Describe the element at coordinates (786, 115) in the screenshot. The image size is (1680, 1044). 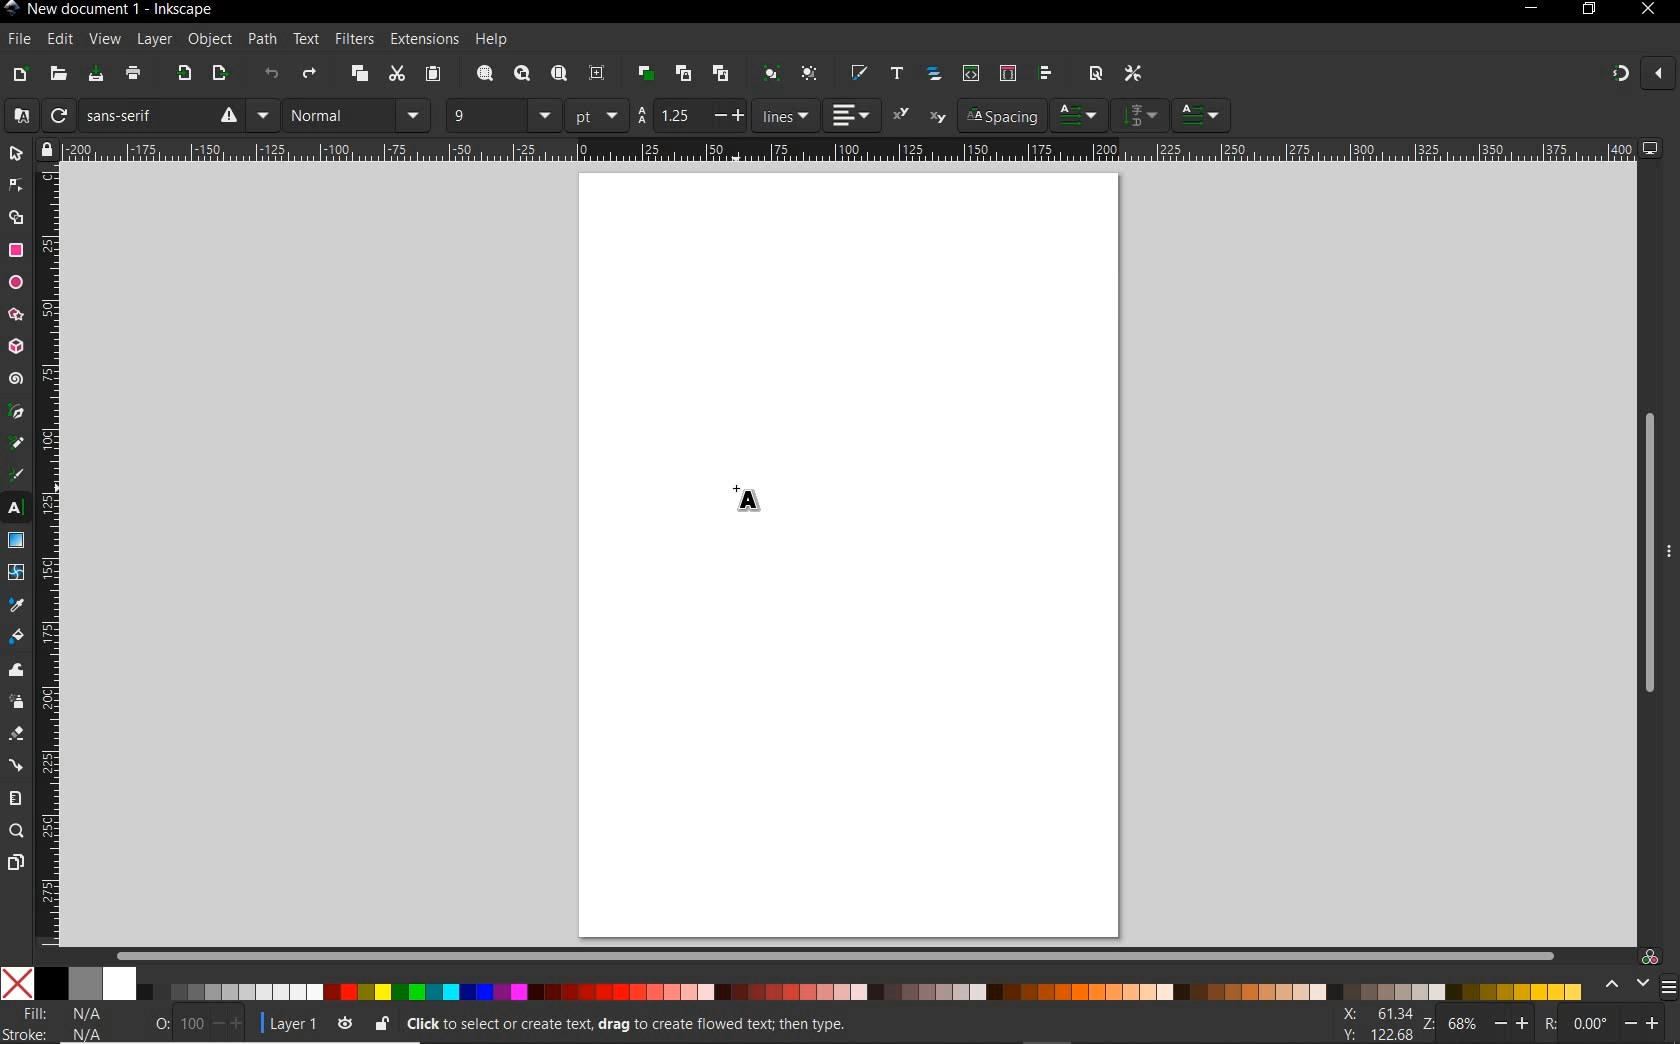
I see `lines` at that location.